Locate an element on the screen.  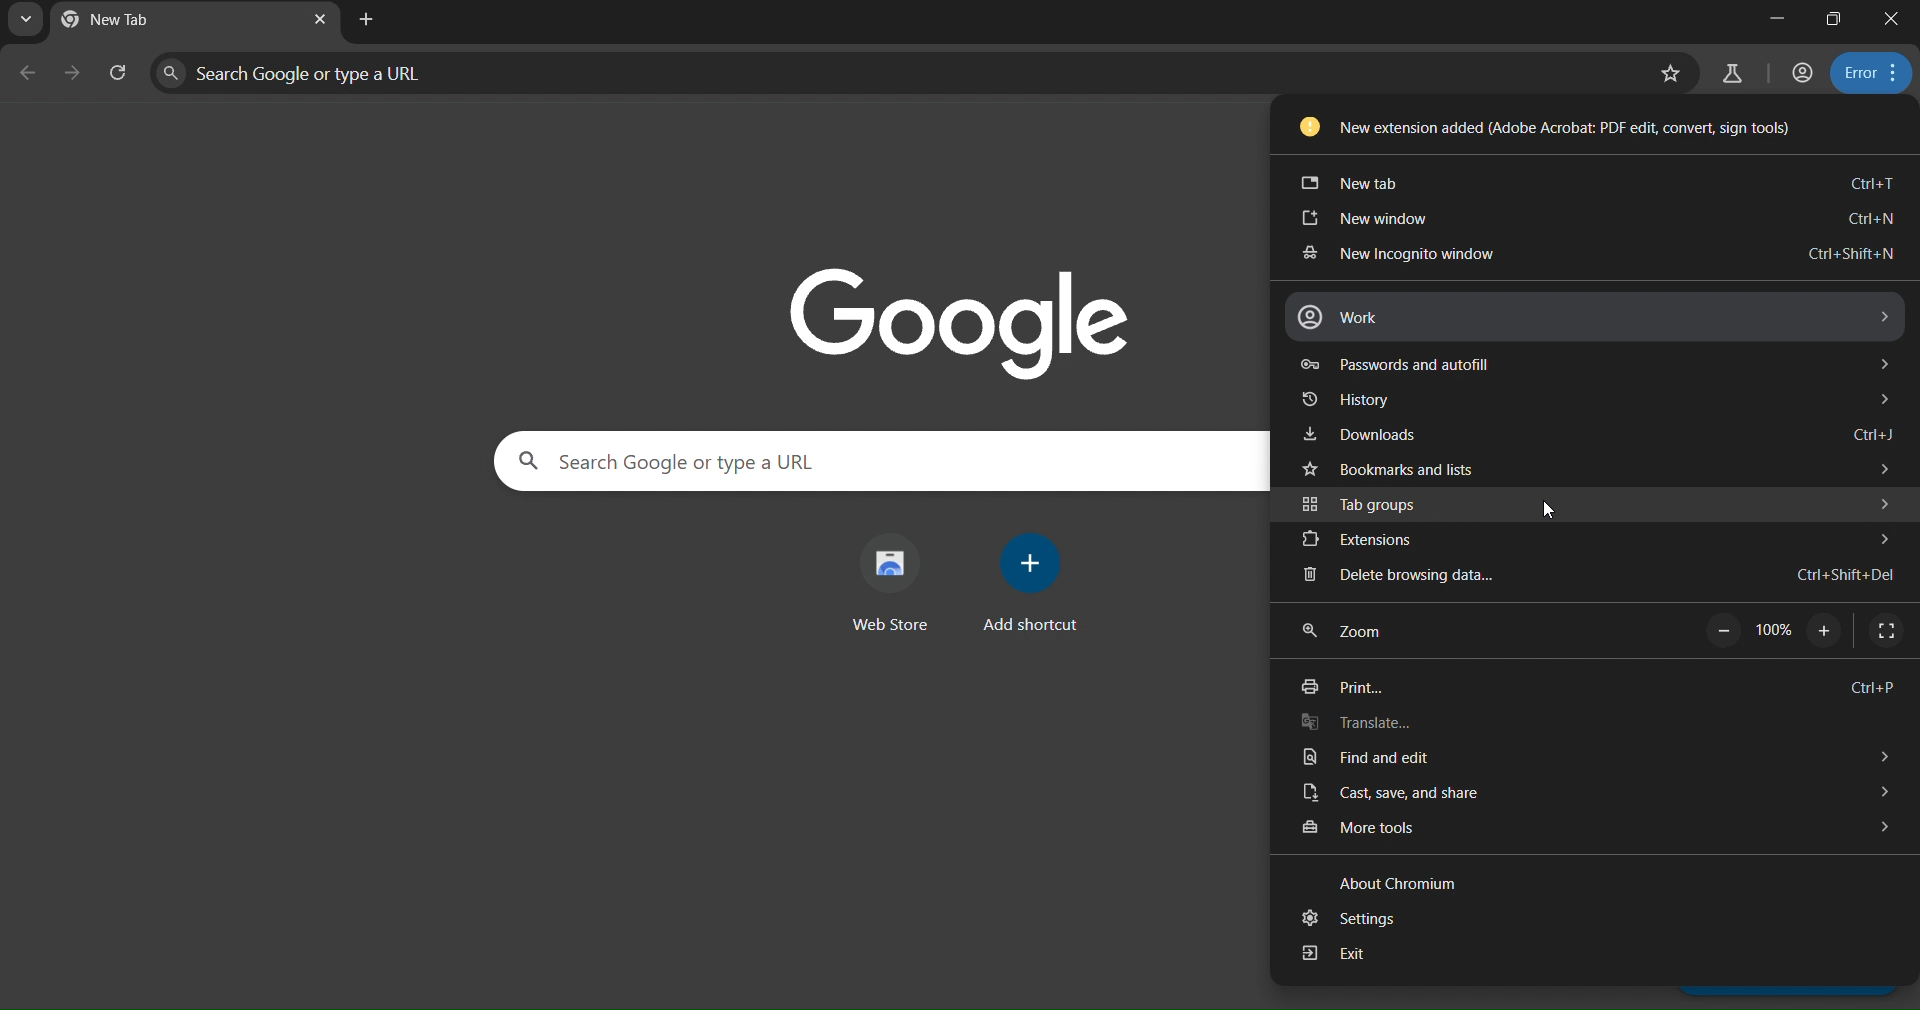
new tab is located at coordinates (365, 21).